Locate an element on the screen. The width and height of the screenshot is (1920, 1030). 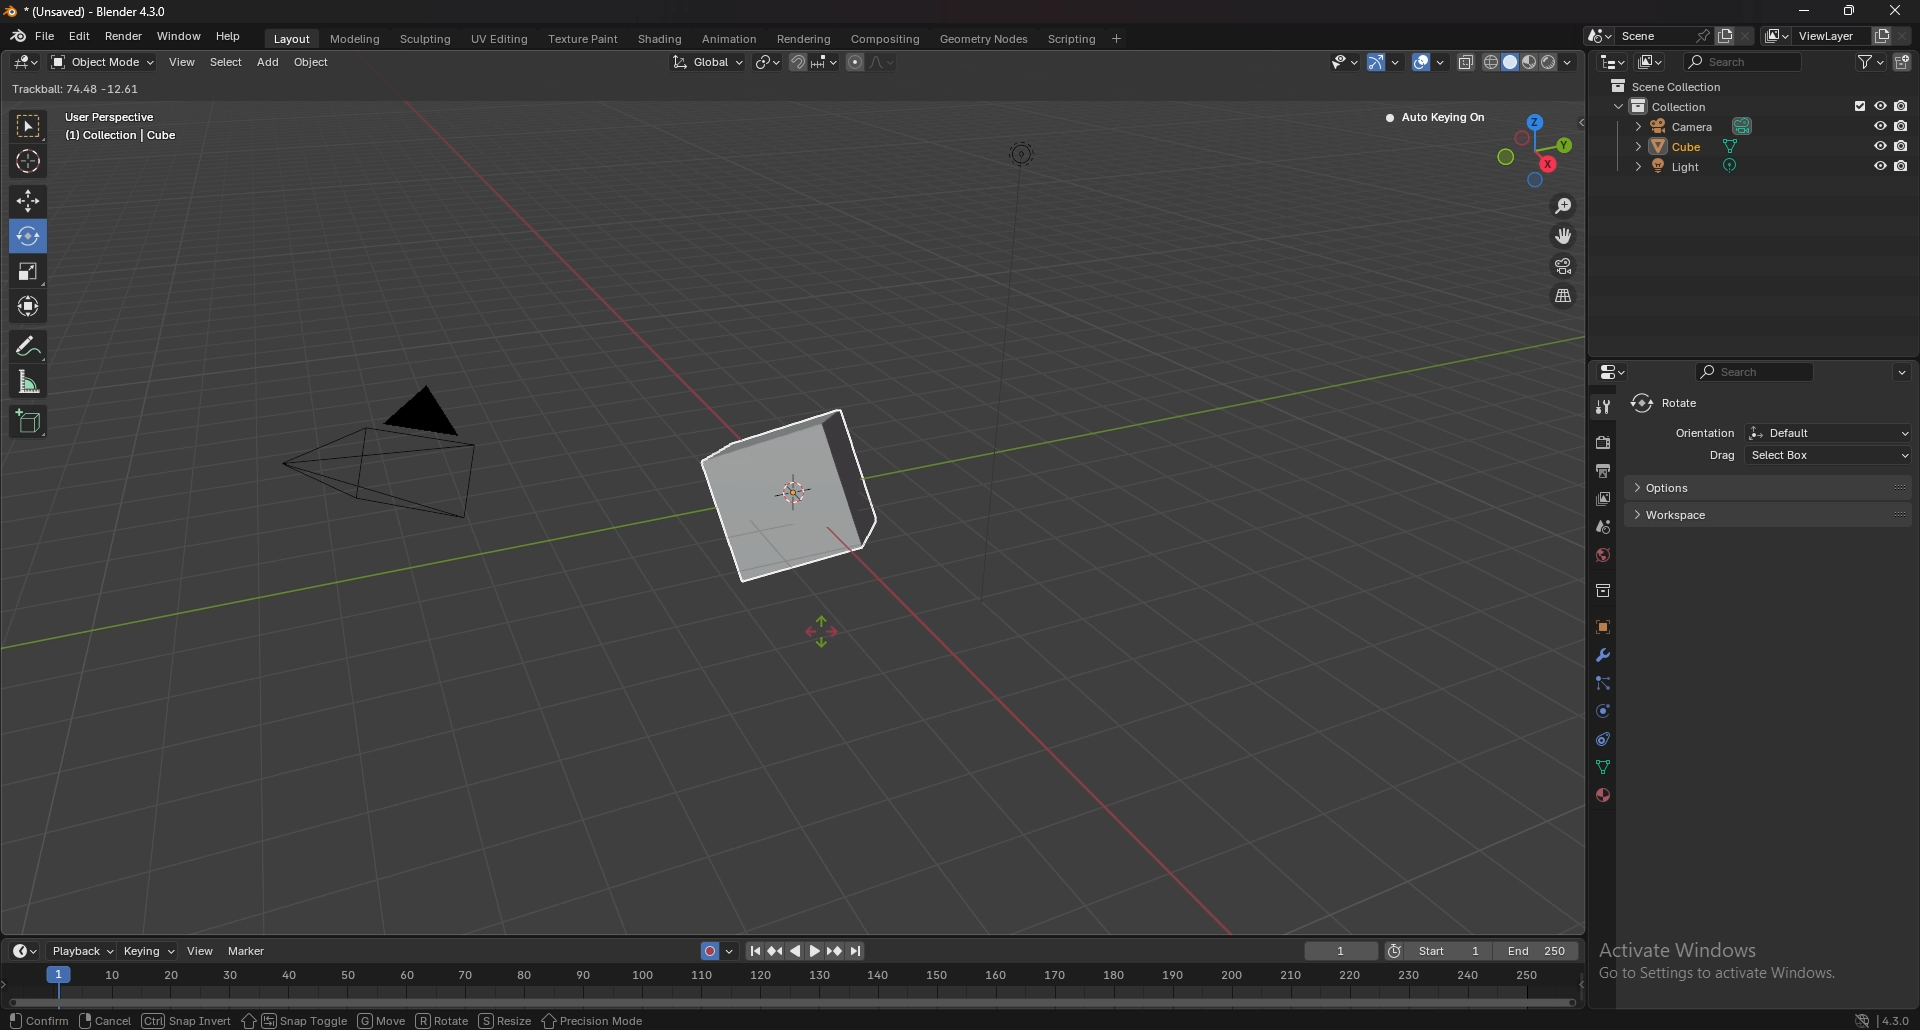
disable in render is located at coordinates (1902, 105).